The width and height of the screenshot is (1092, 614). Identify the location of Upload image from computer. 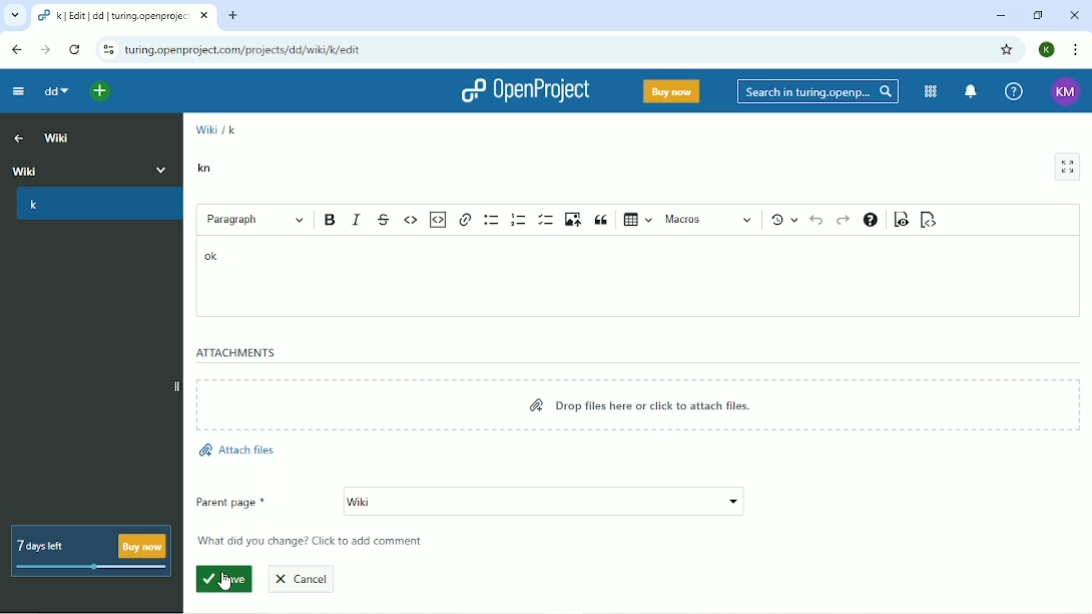
(572, 220).